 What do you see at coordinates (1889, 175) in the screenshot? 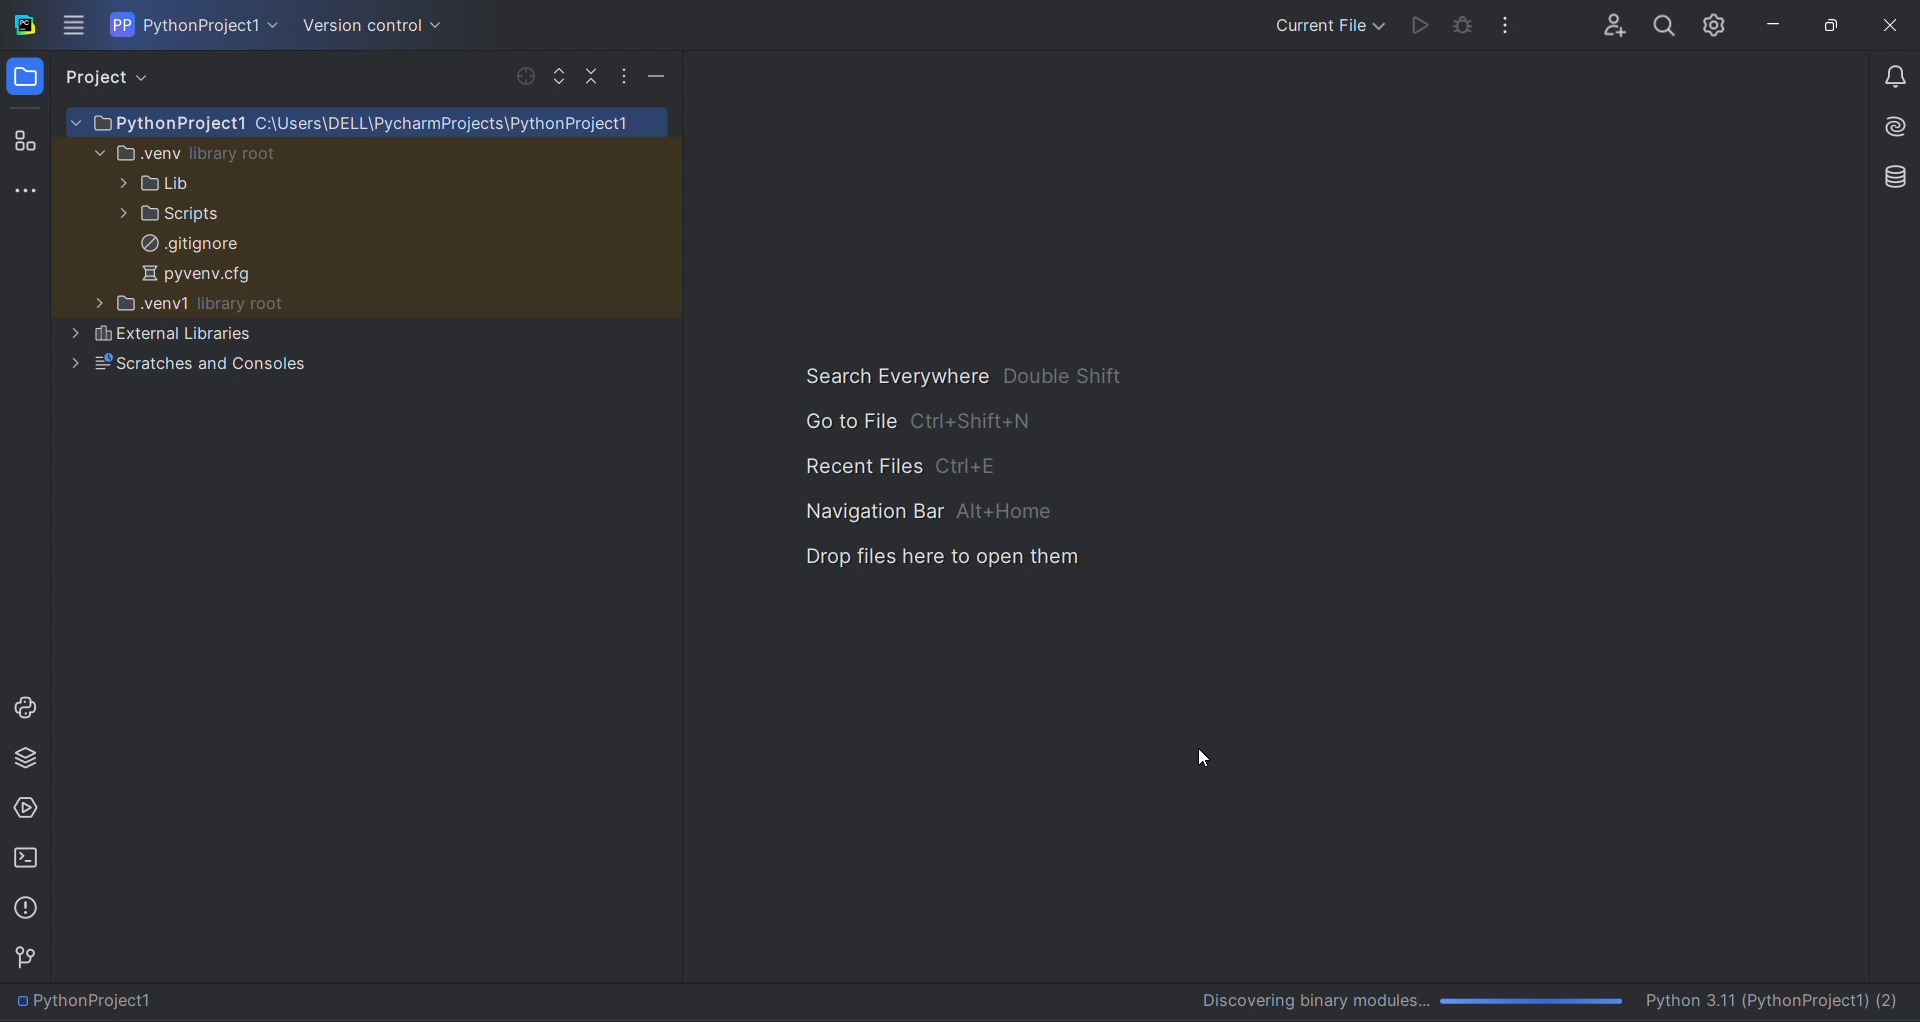
I see `database` at bounding box center [1889, 175].